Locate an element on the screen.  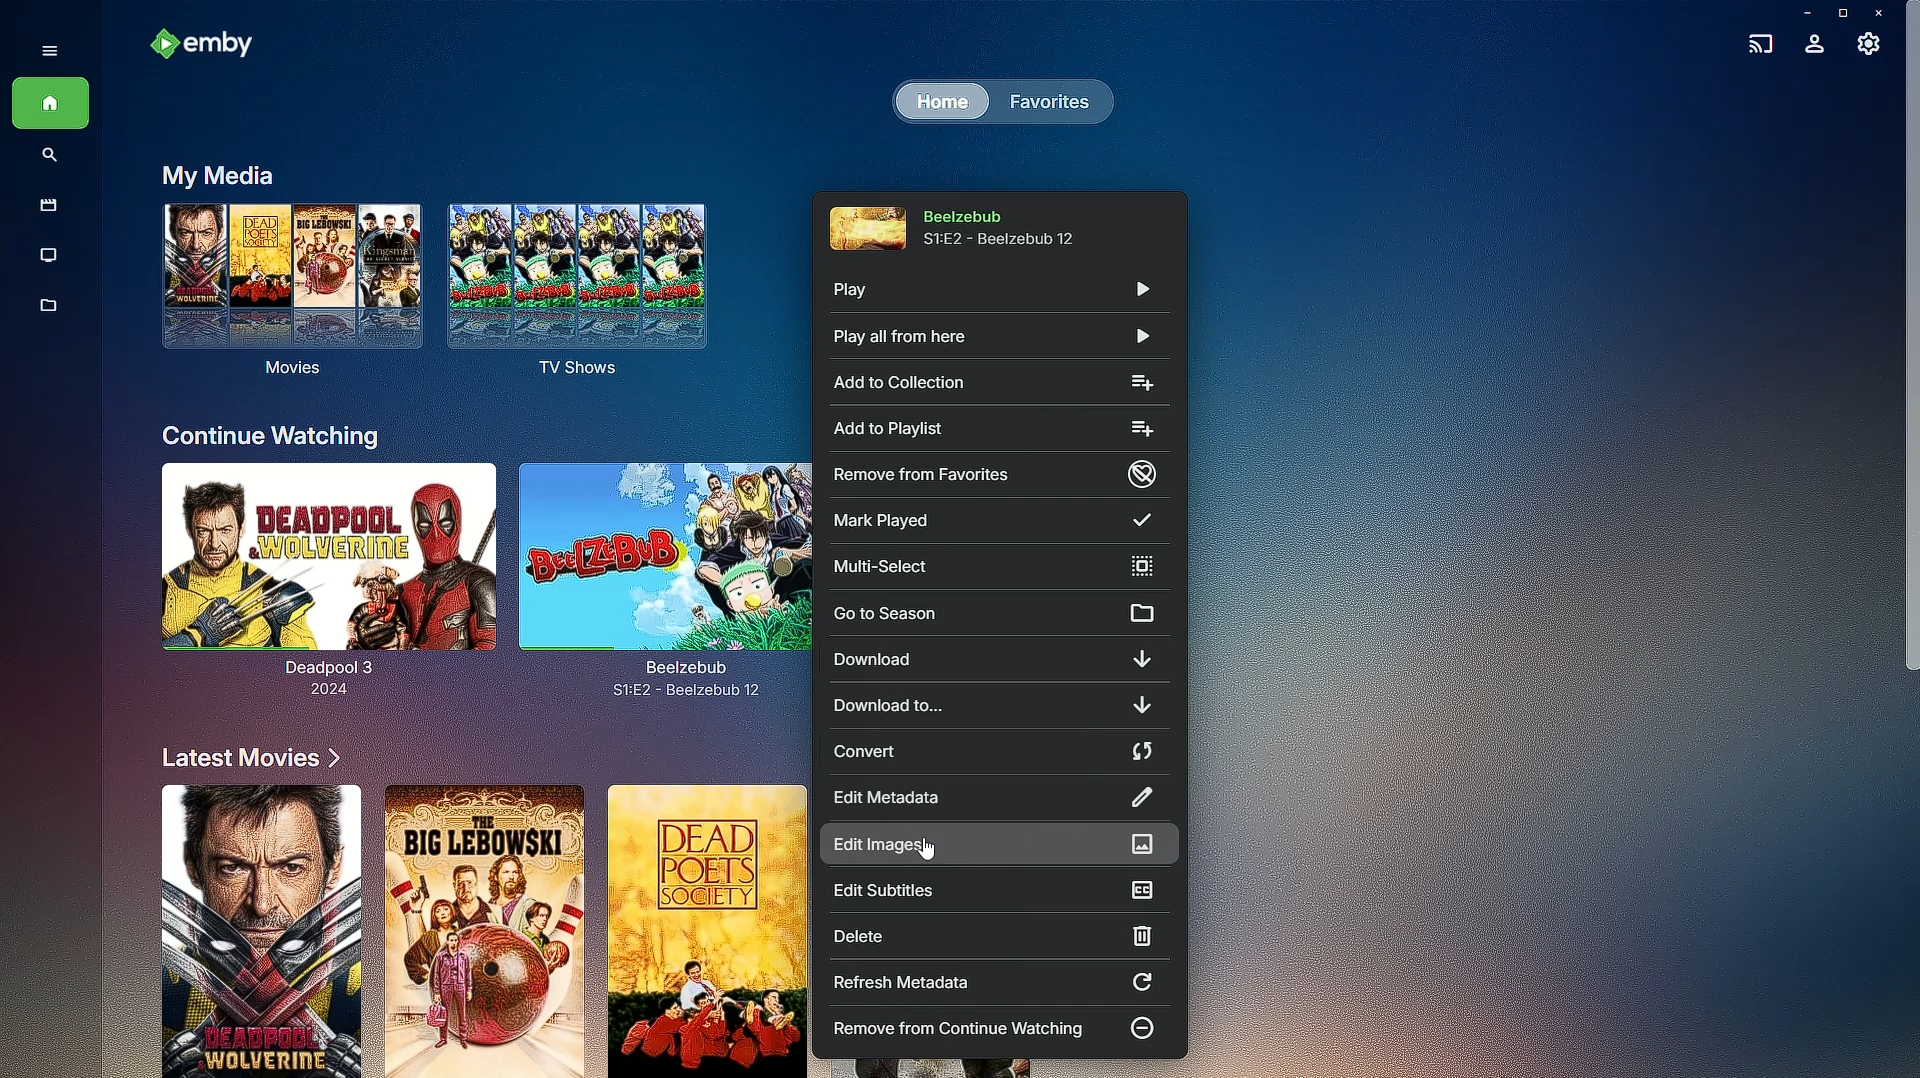
Movies is located at coordinates (44, 207).